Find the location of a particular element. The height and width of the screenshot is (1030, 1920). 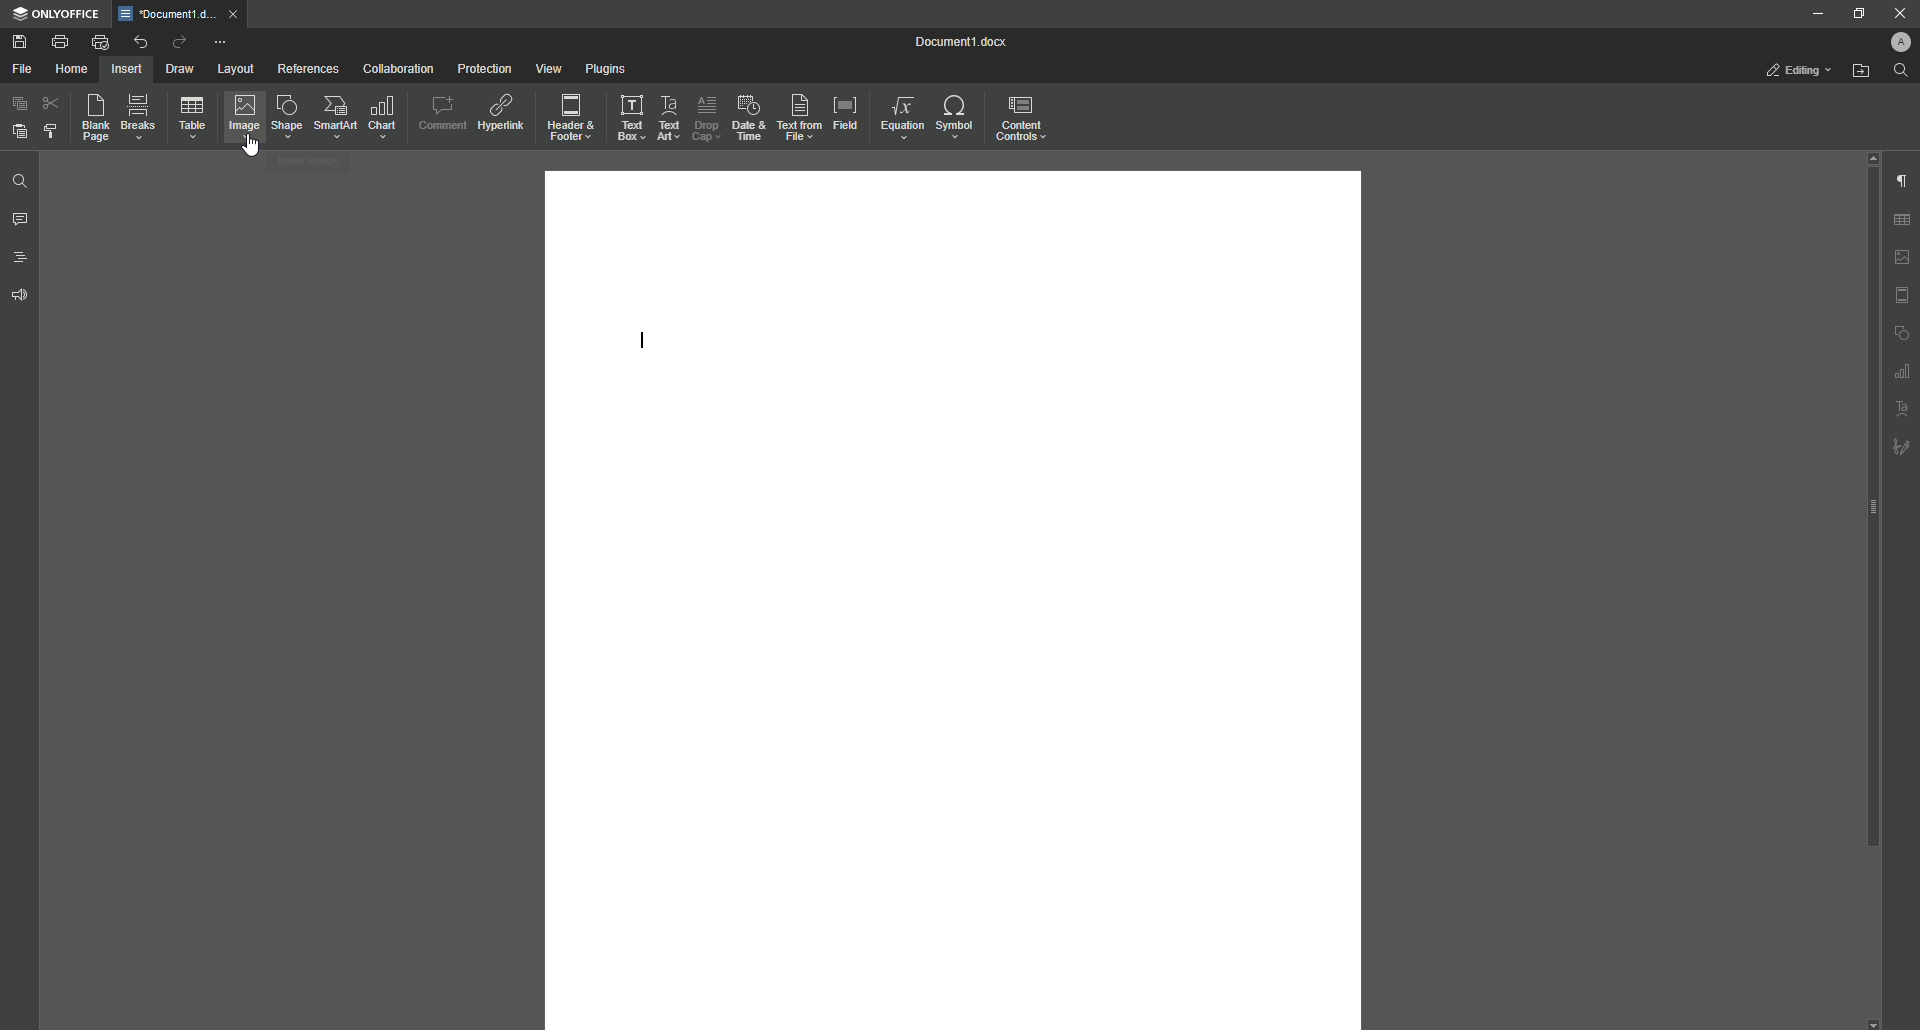

Find is located at coordinates (21, 178).